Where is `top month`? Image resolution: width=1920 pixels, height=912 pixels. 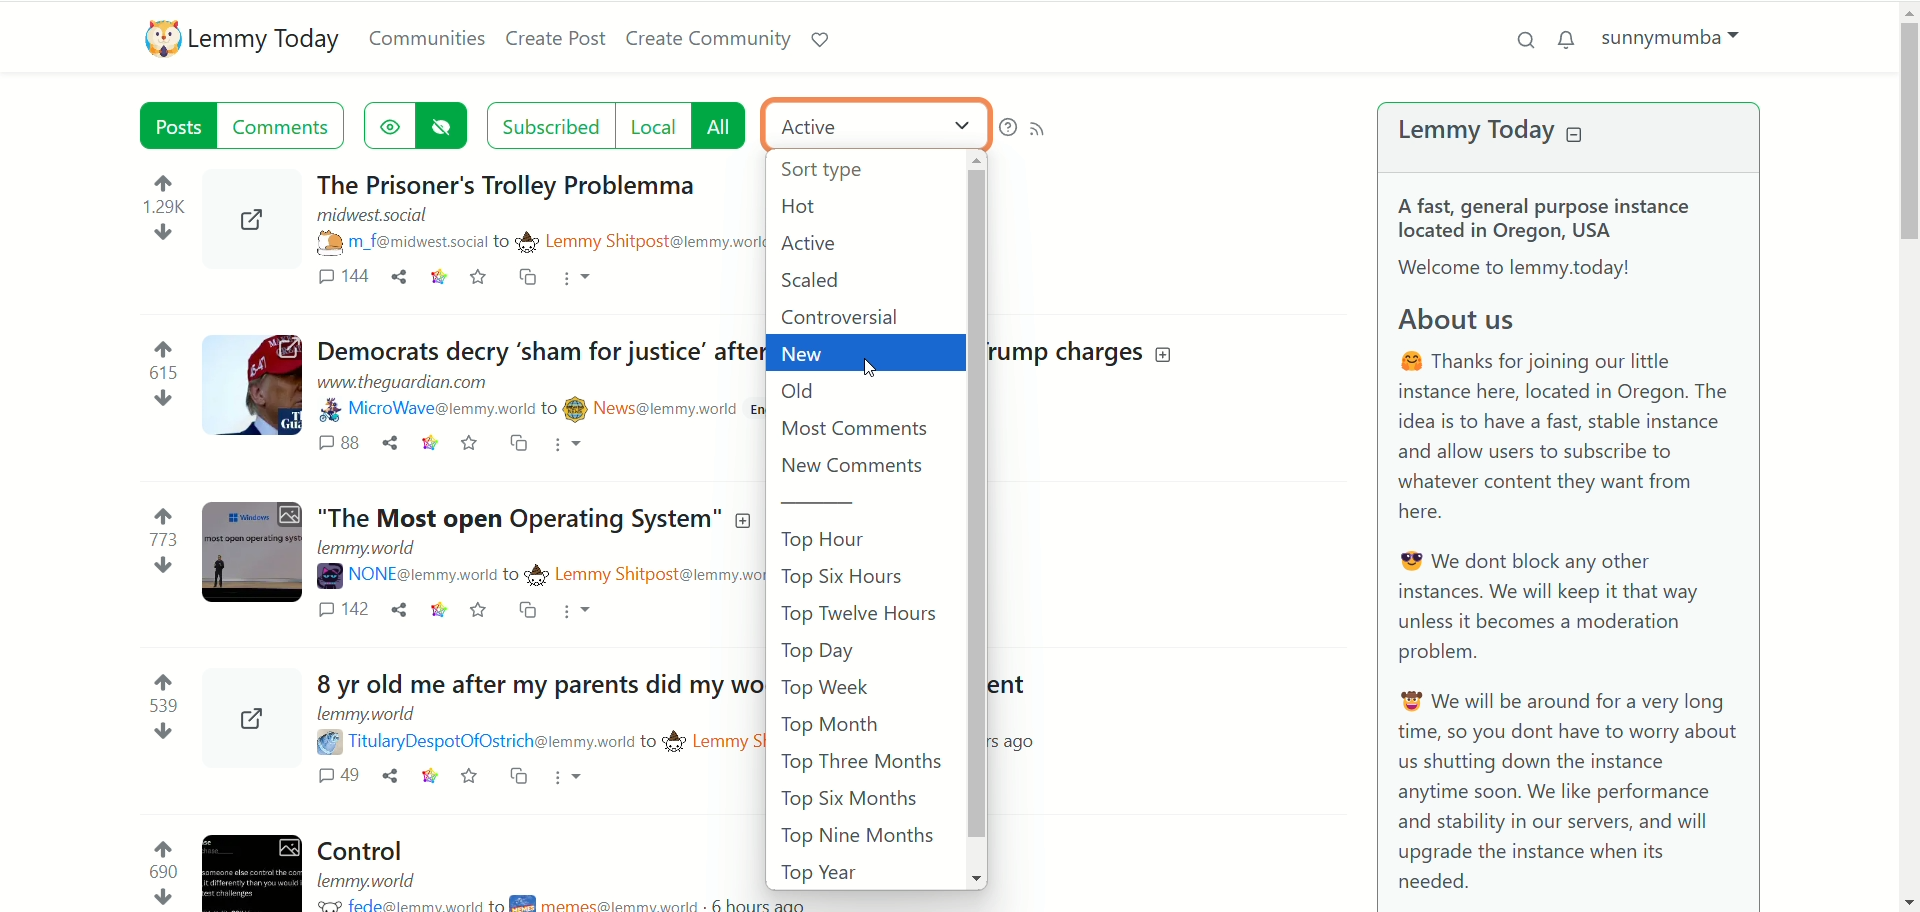 top month is located at coordinates (829, 725).